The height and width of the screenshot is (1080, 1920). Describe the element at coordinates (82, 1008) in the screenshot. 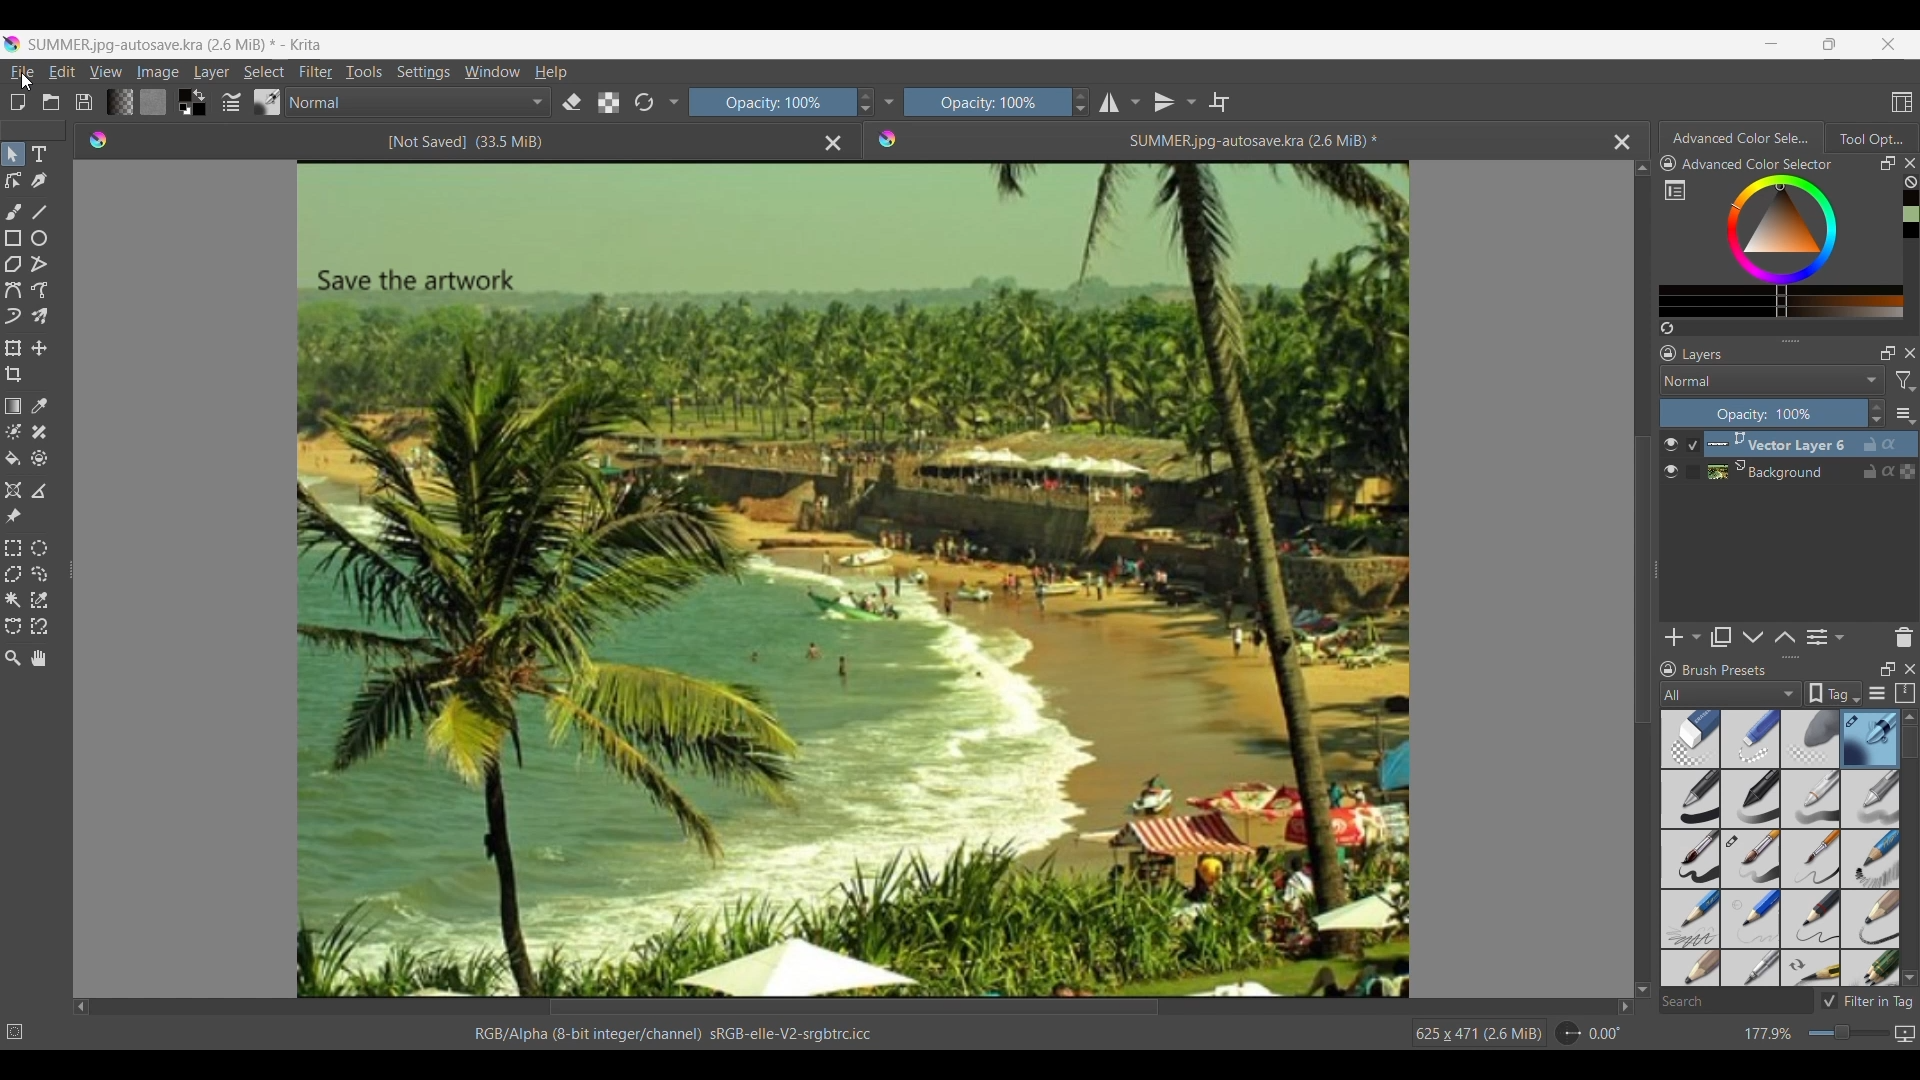

I see `Quick slide to left` at that location.